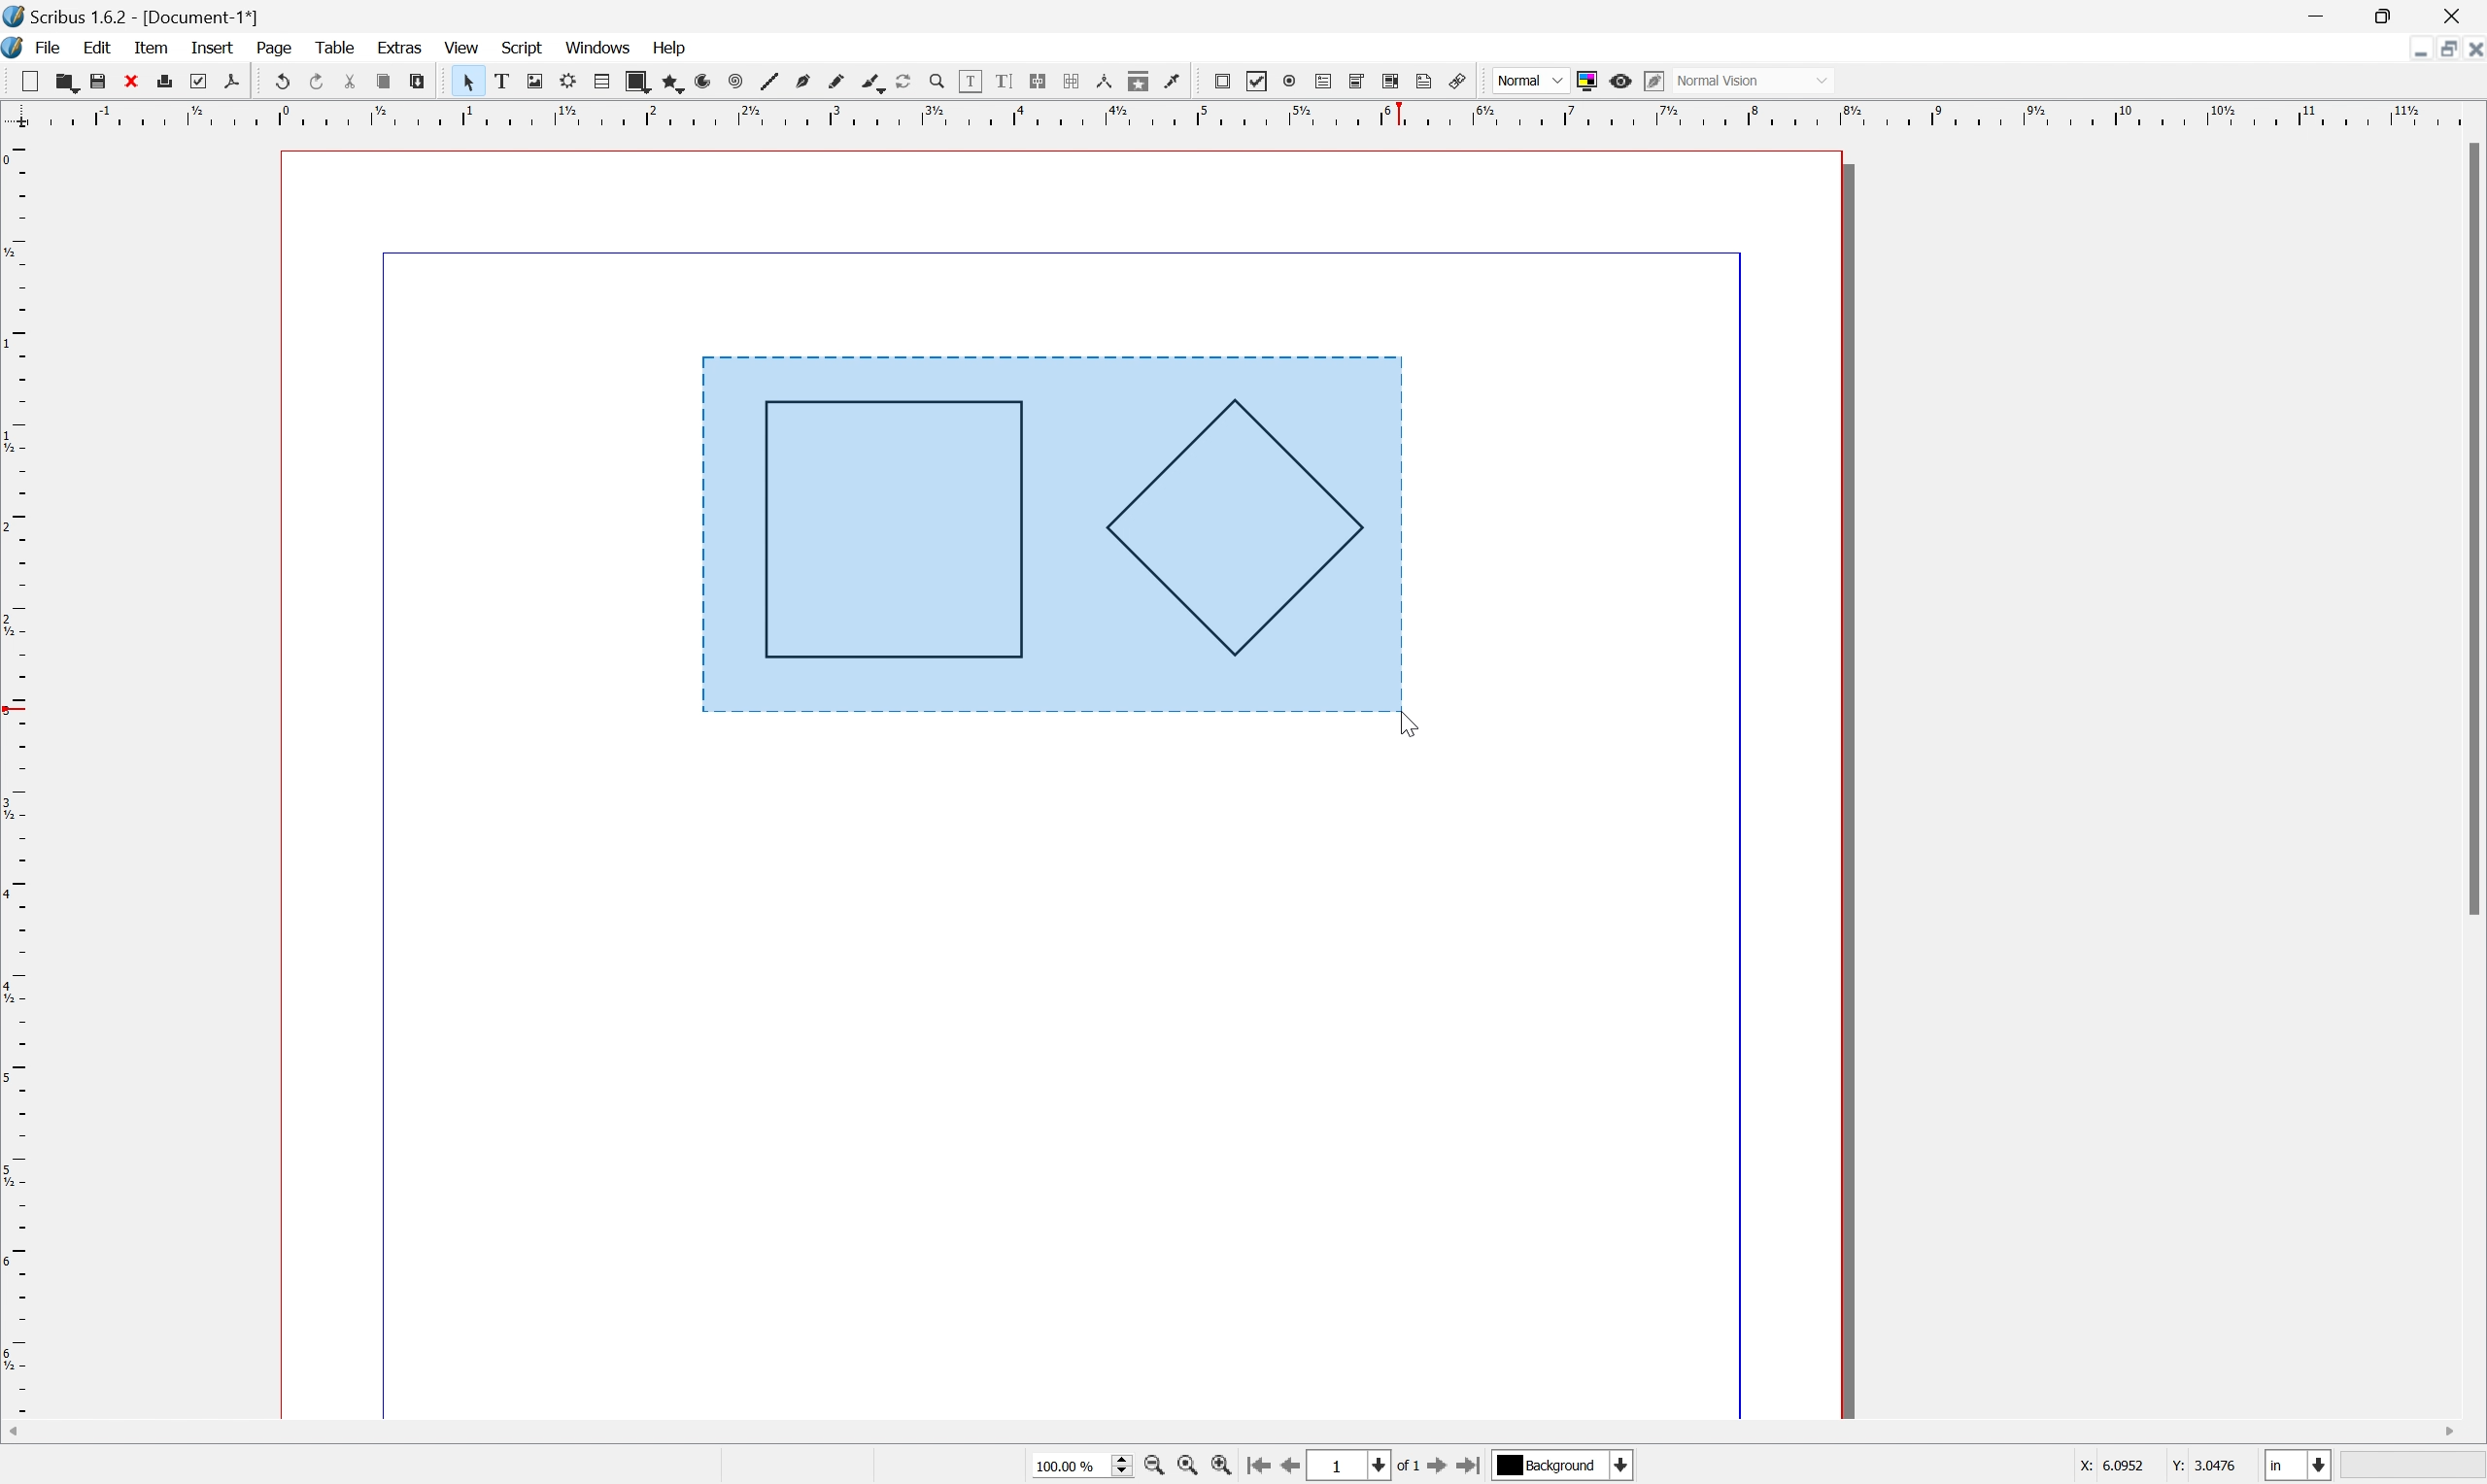 The height and width of the screenshot is (1484, 2487). I want to click on Preview mode, so click(1619, 81).